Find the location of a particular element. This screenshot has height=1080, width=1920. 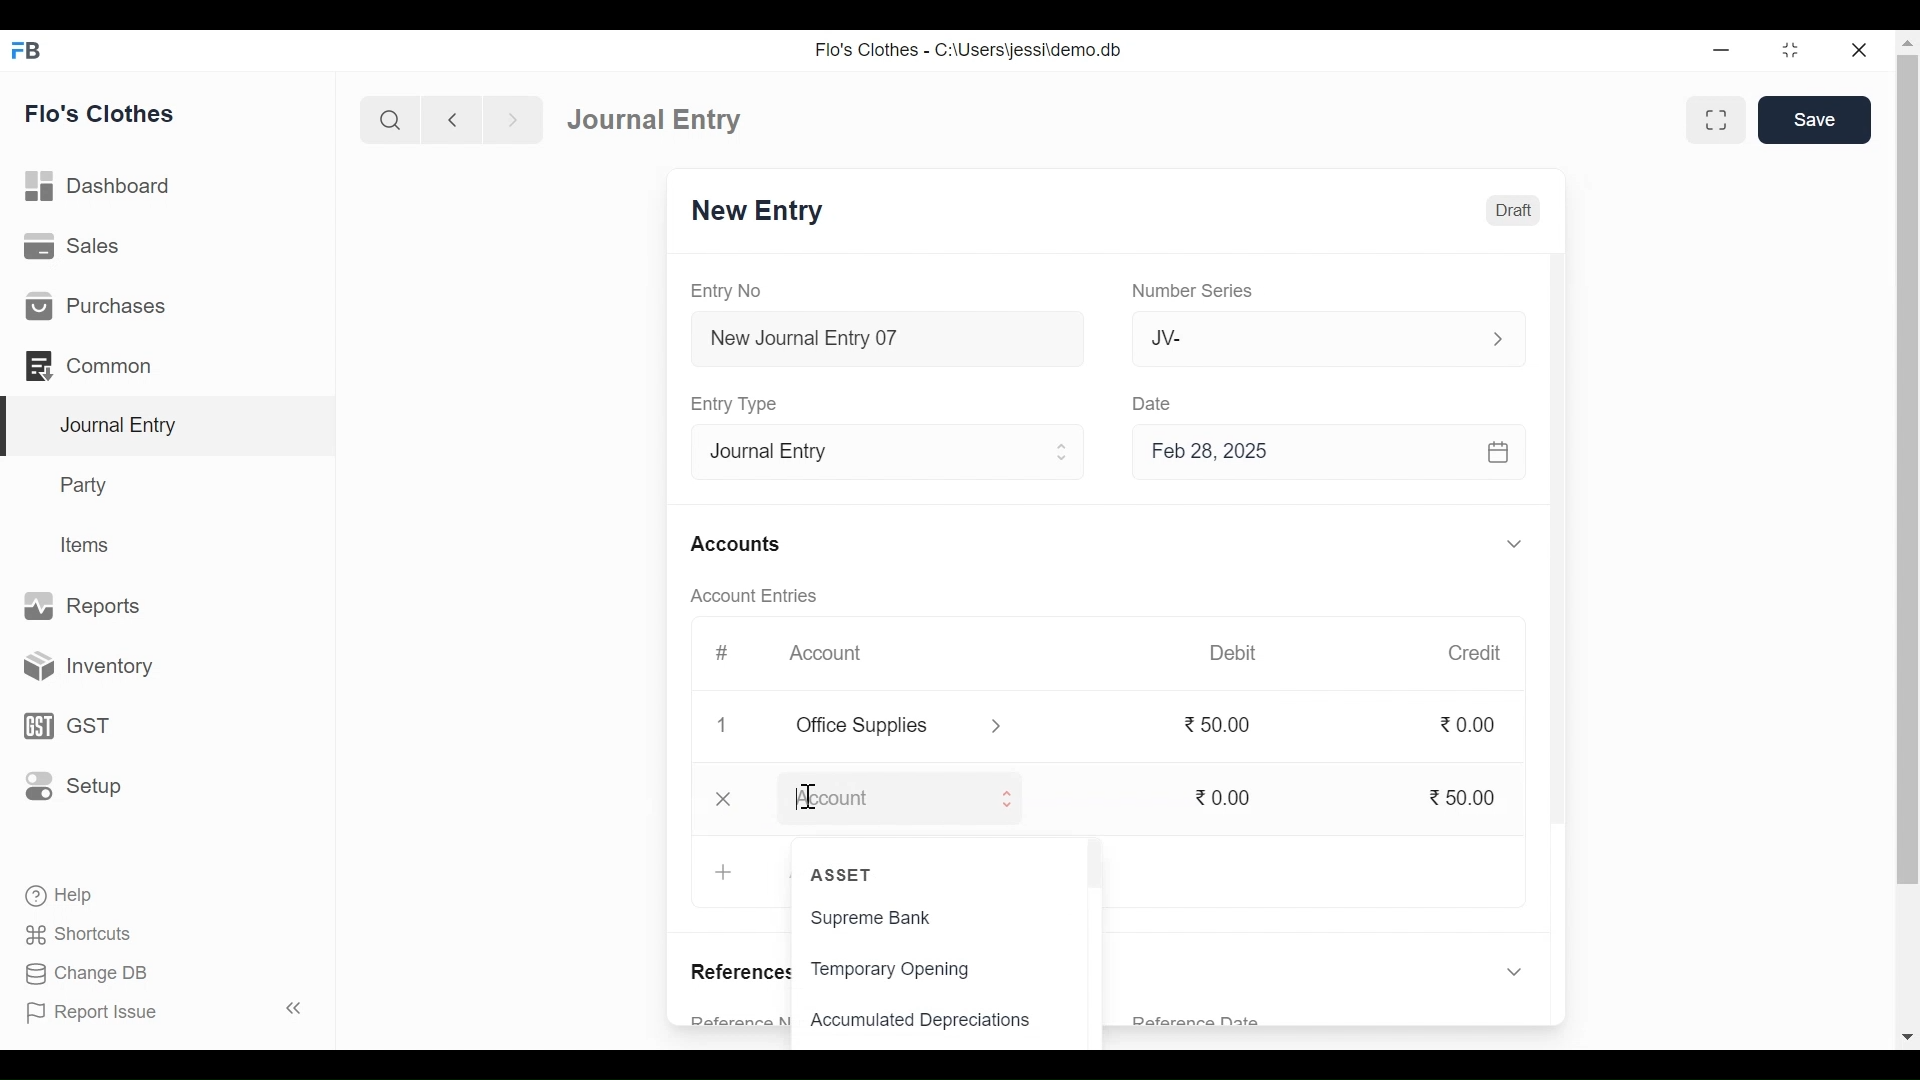

Temporary Opening is located at coordinates (897, 970).